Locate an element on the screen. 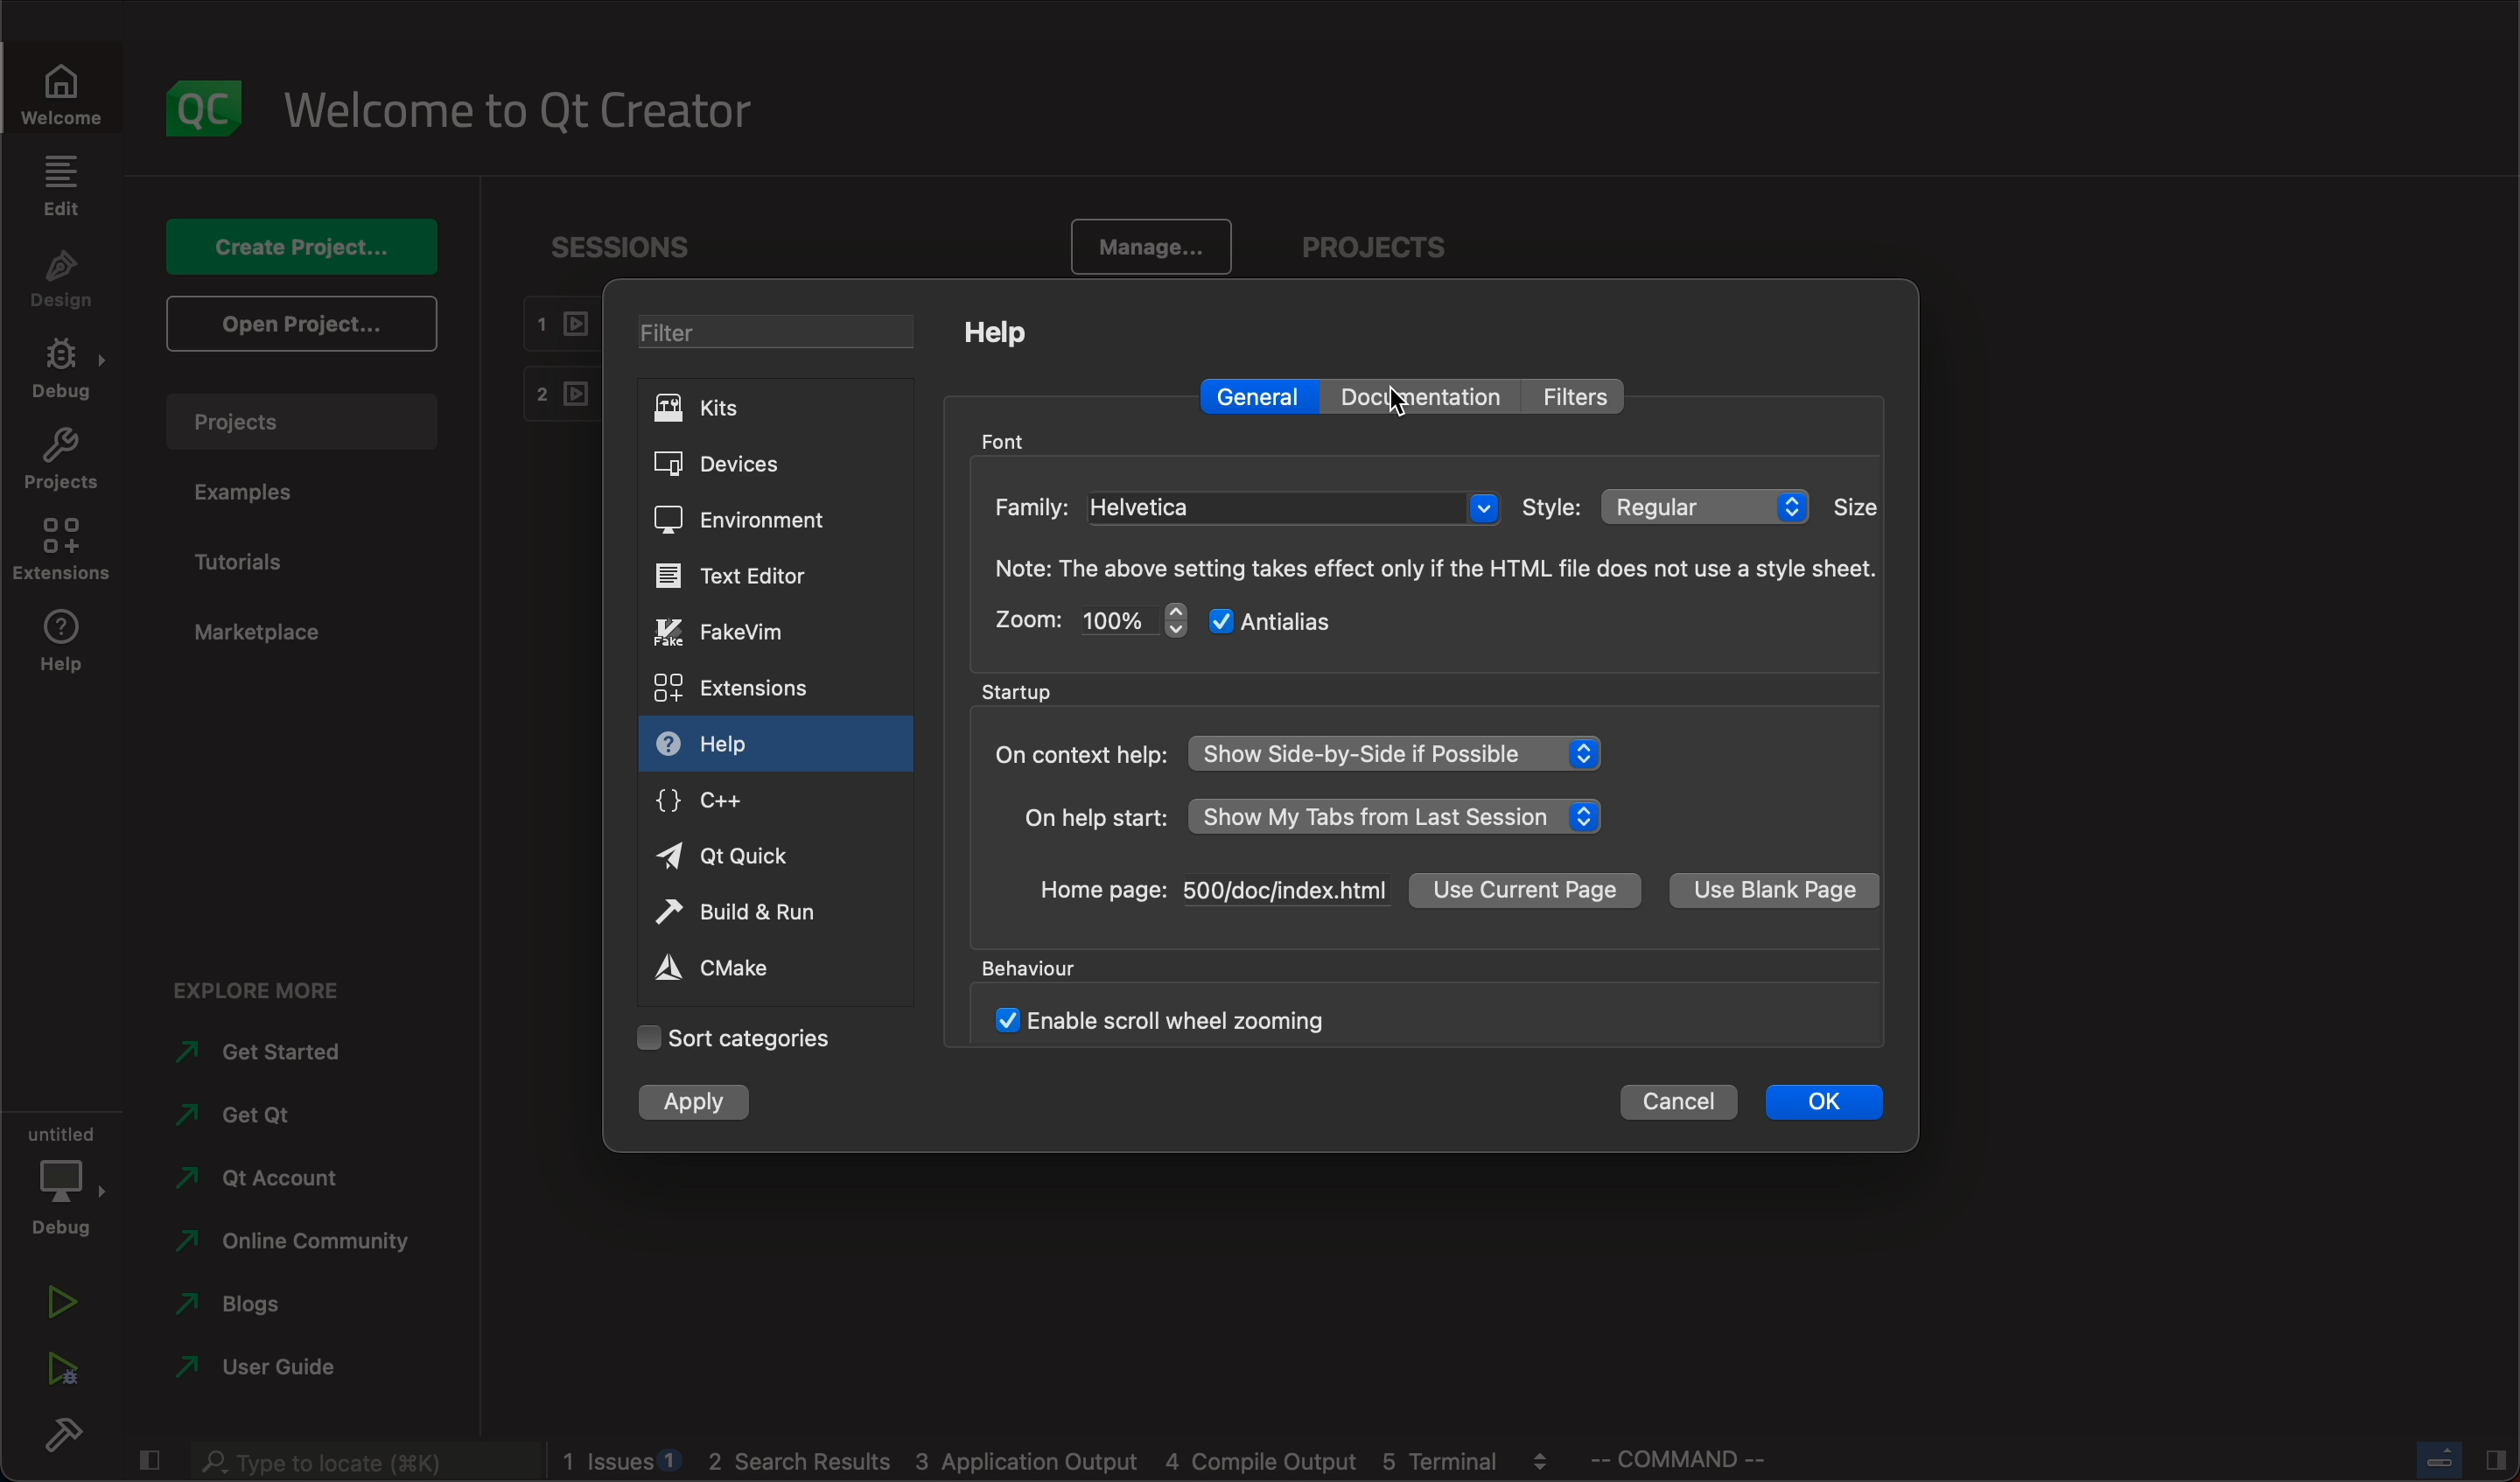  enable scroll is located at coordinates (1172, 1017).